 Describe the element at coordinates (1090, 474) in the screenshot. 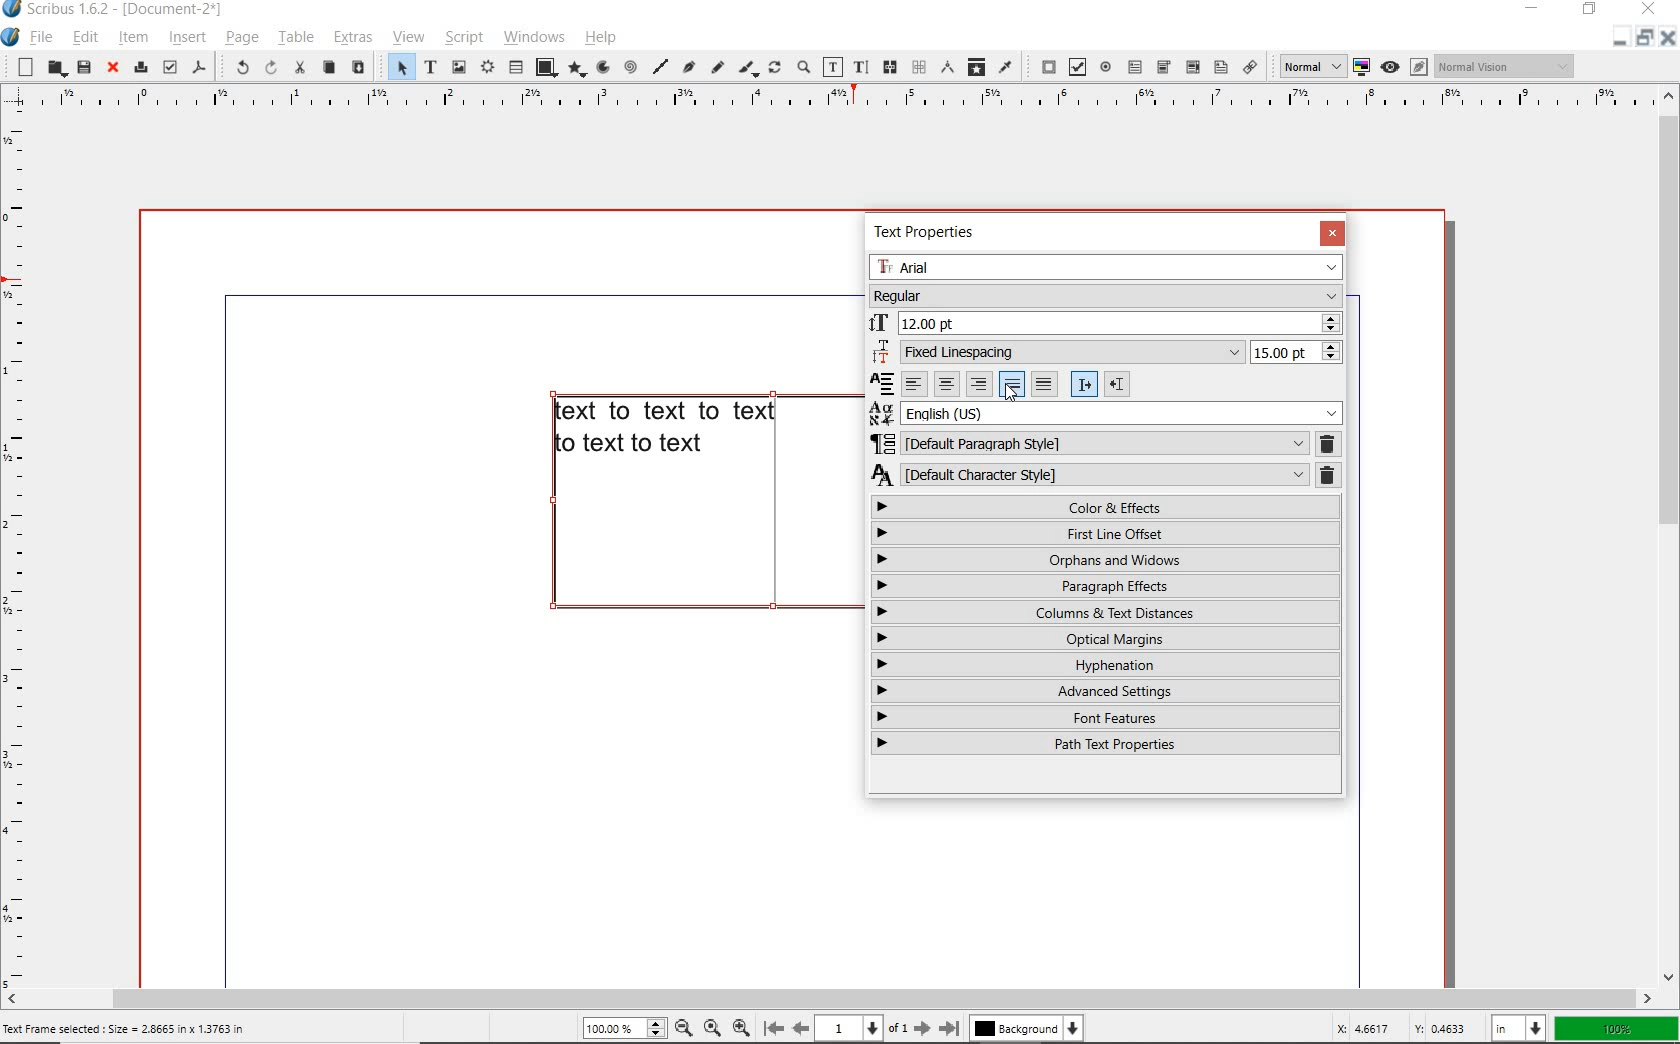

I see `CHARACTER STYLE` at that location.